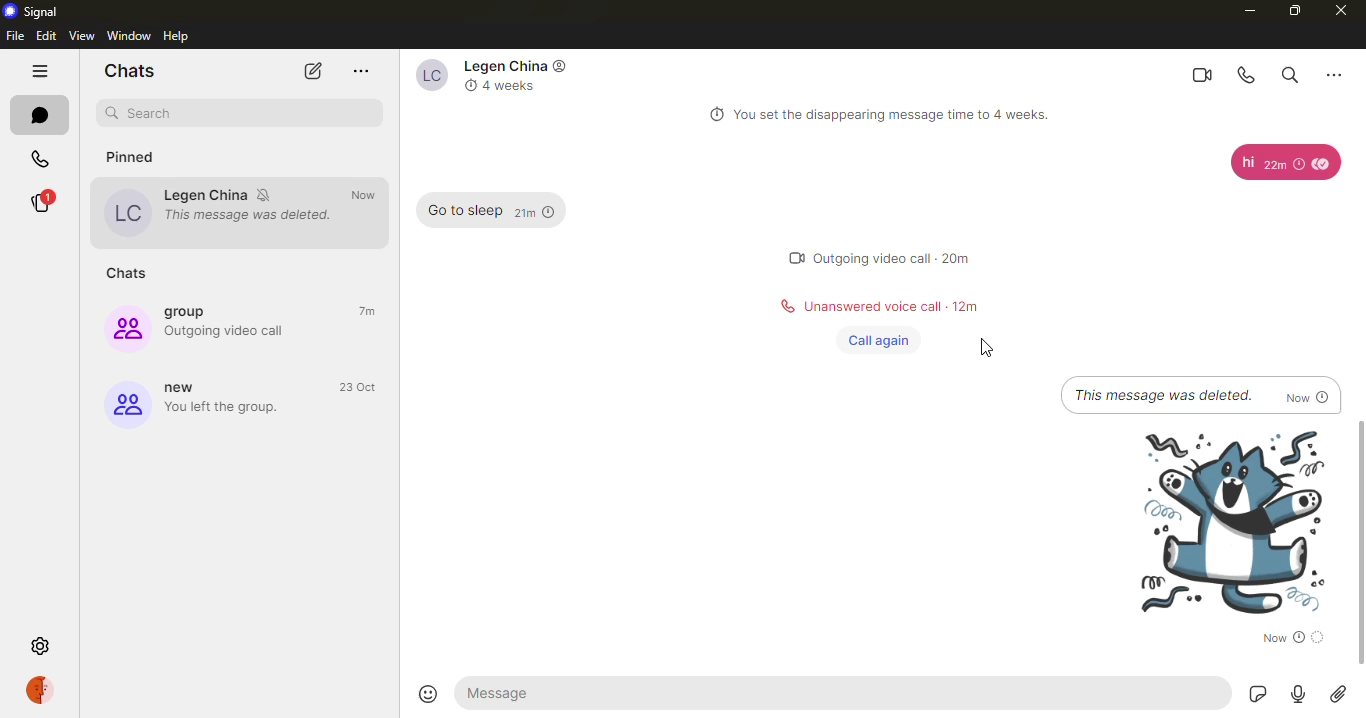 The width and height of the screenshot is (1366, 718). I want to click on 0 Outgoing video call - 20m, so click(898, 259).